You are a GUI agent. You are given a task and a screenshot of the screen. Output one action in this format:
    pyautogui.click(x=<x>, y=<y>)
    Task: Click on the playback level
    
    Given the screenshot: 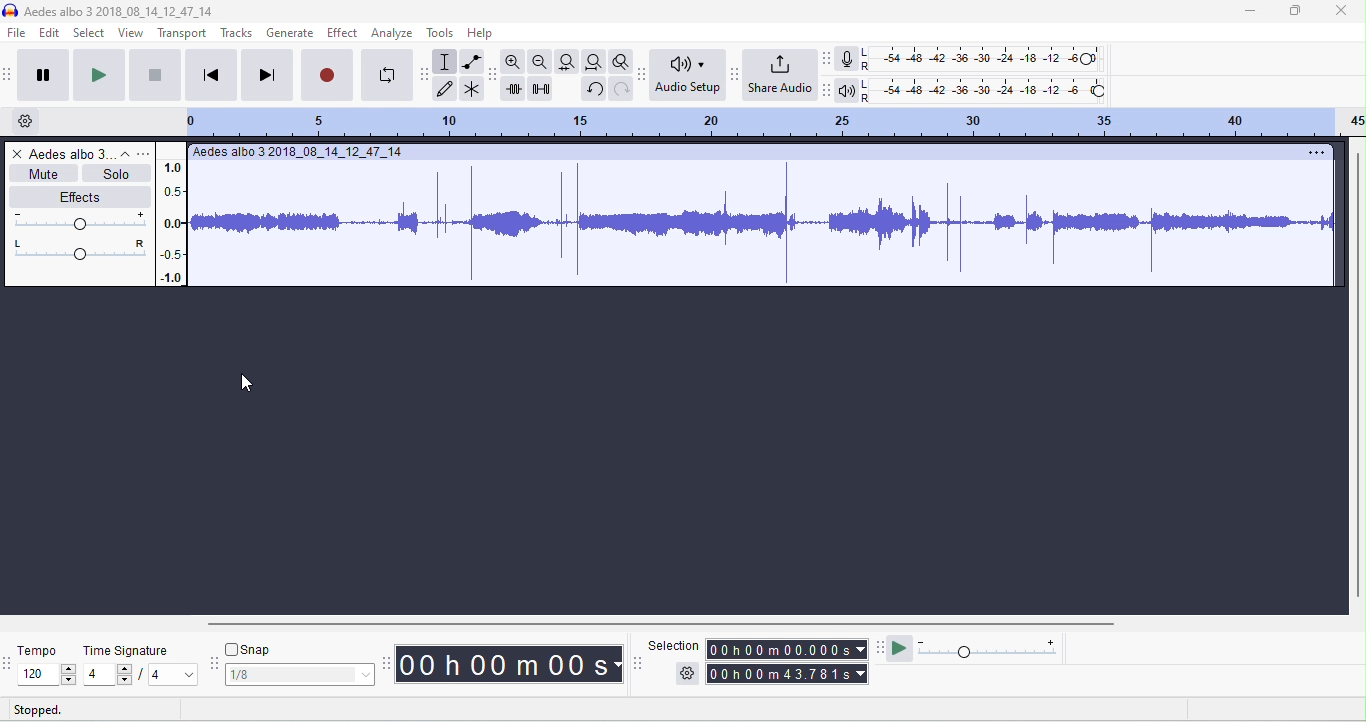 What is the action you would take?
    pyautogui.click(x=994, y=89)
    